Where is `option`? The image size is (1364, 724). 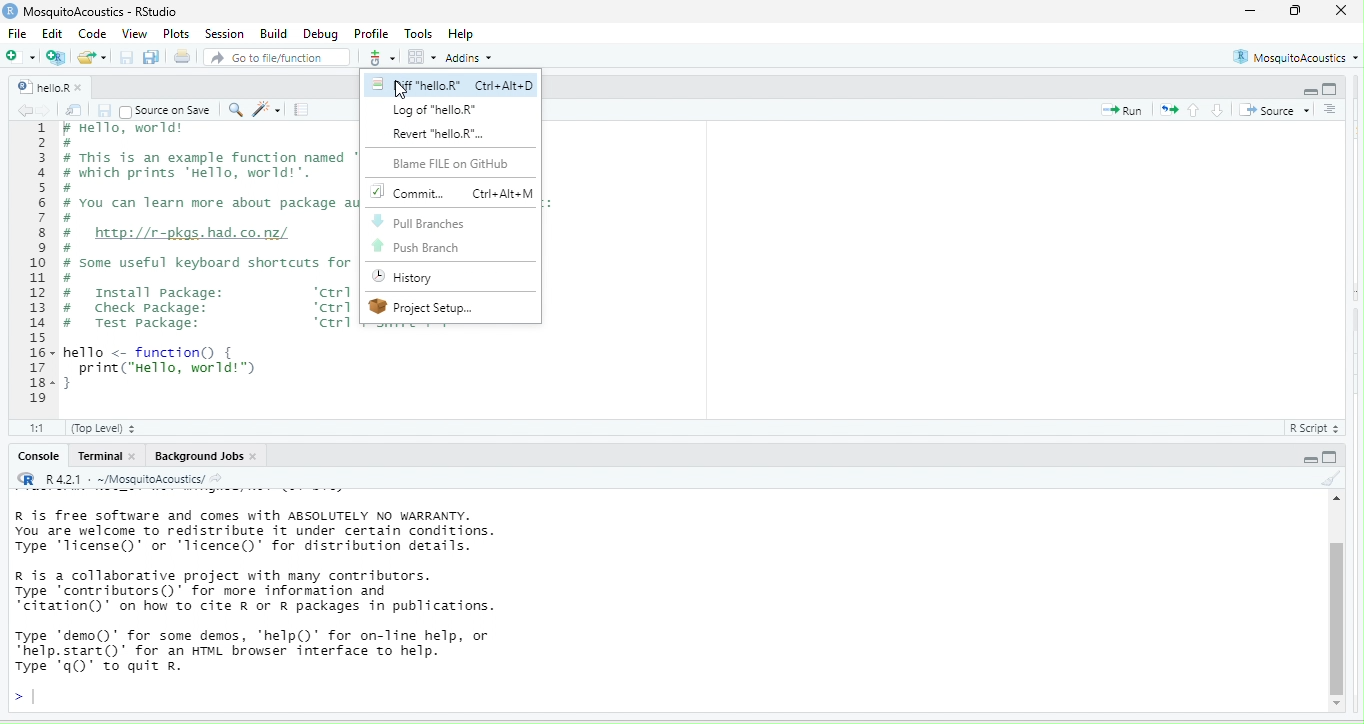 option is located at coordinates (421, 56).